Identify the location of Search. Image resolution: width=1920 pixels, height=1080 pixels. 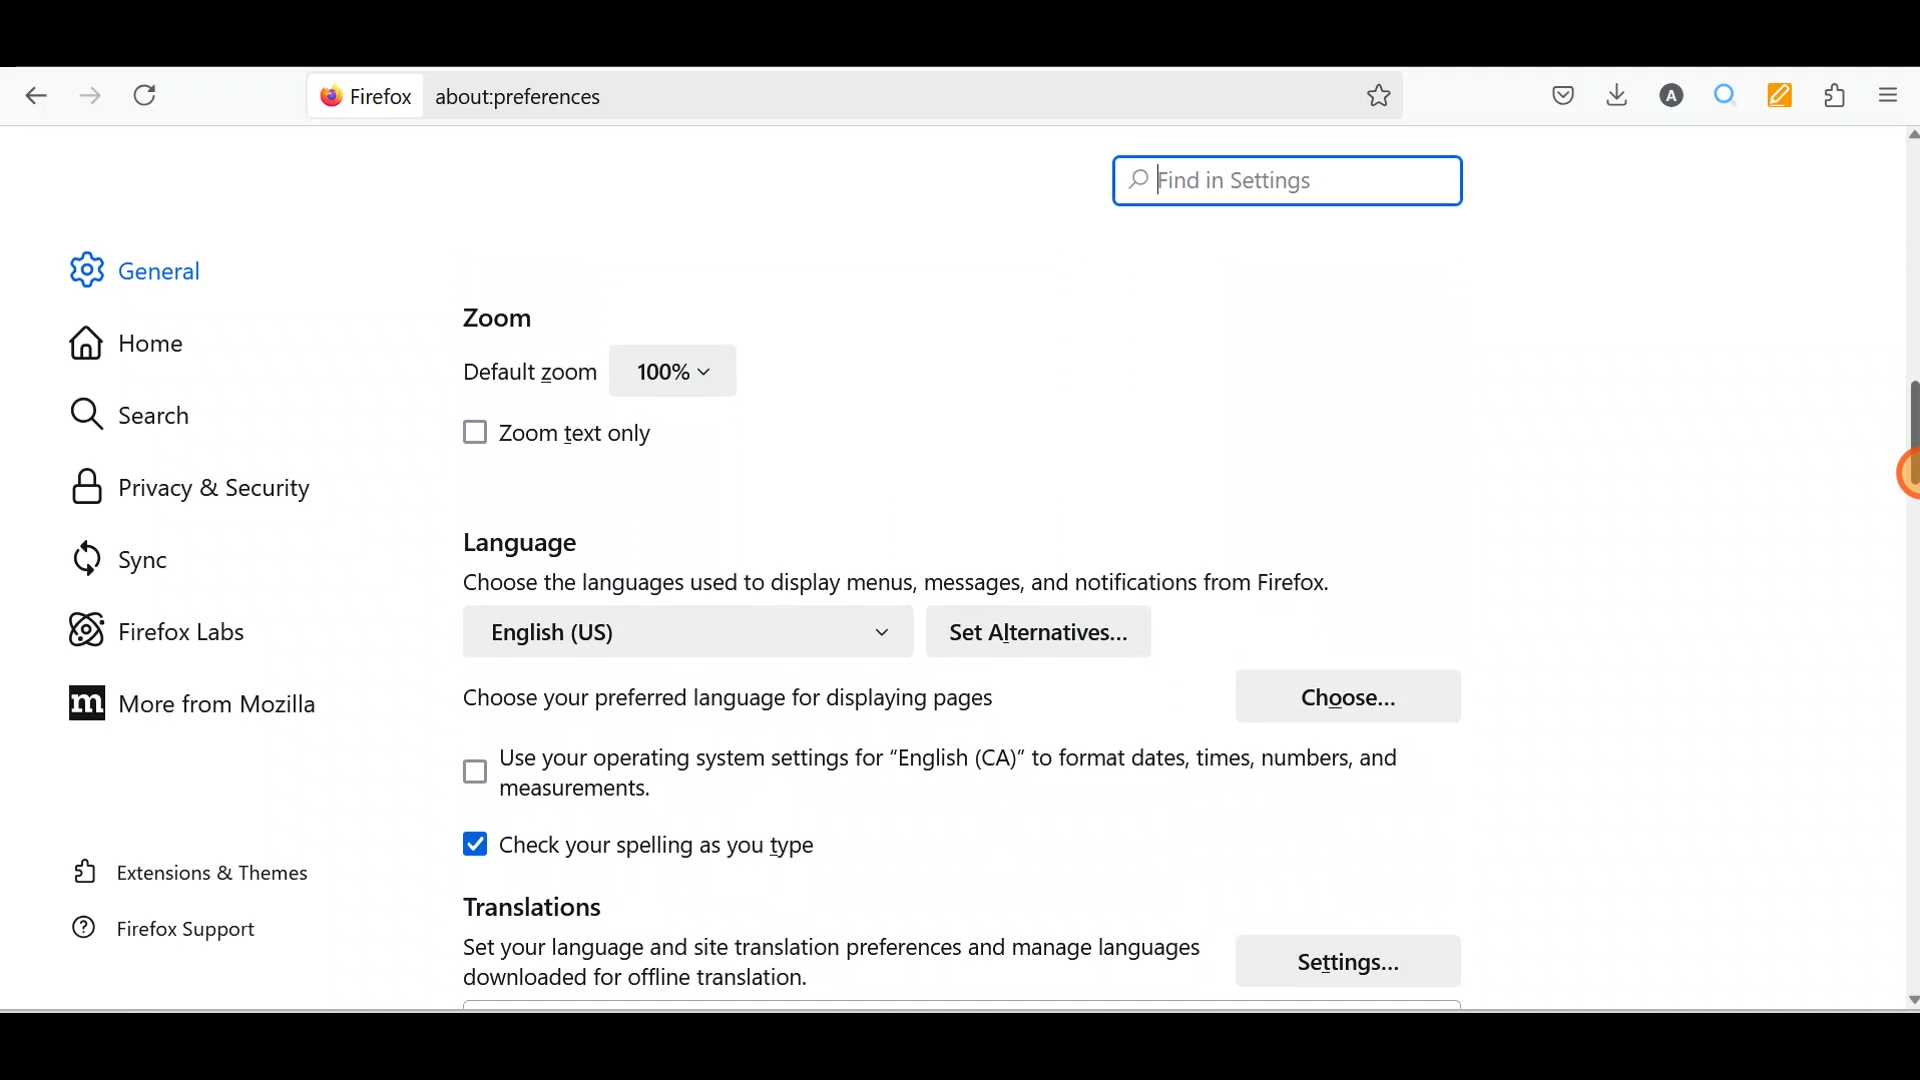
(141, 414).